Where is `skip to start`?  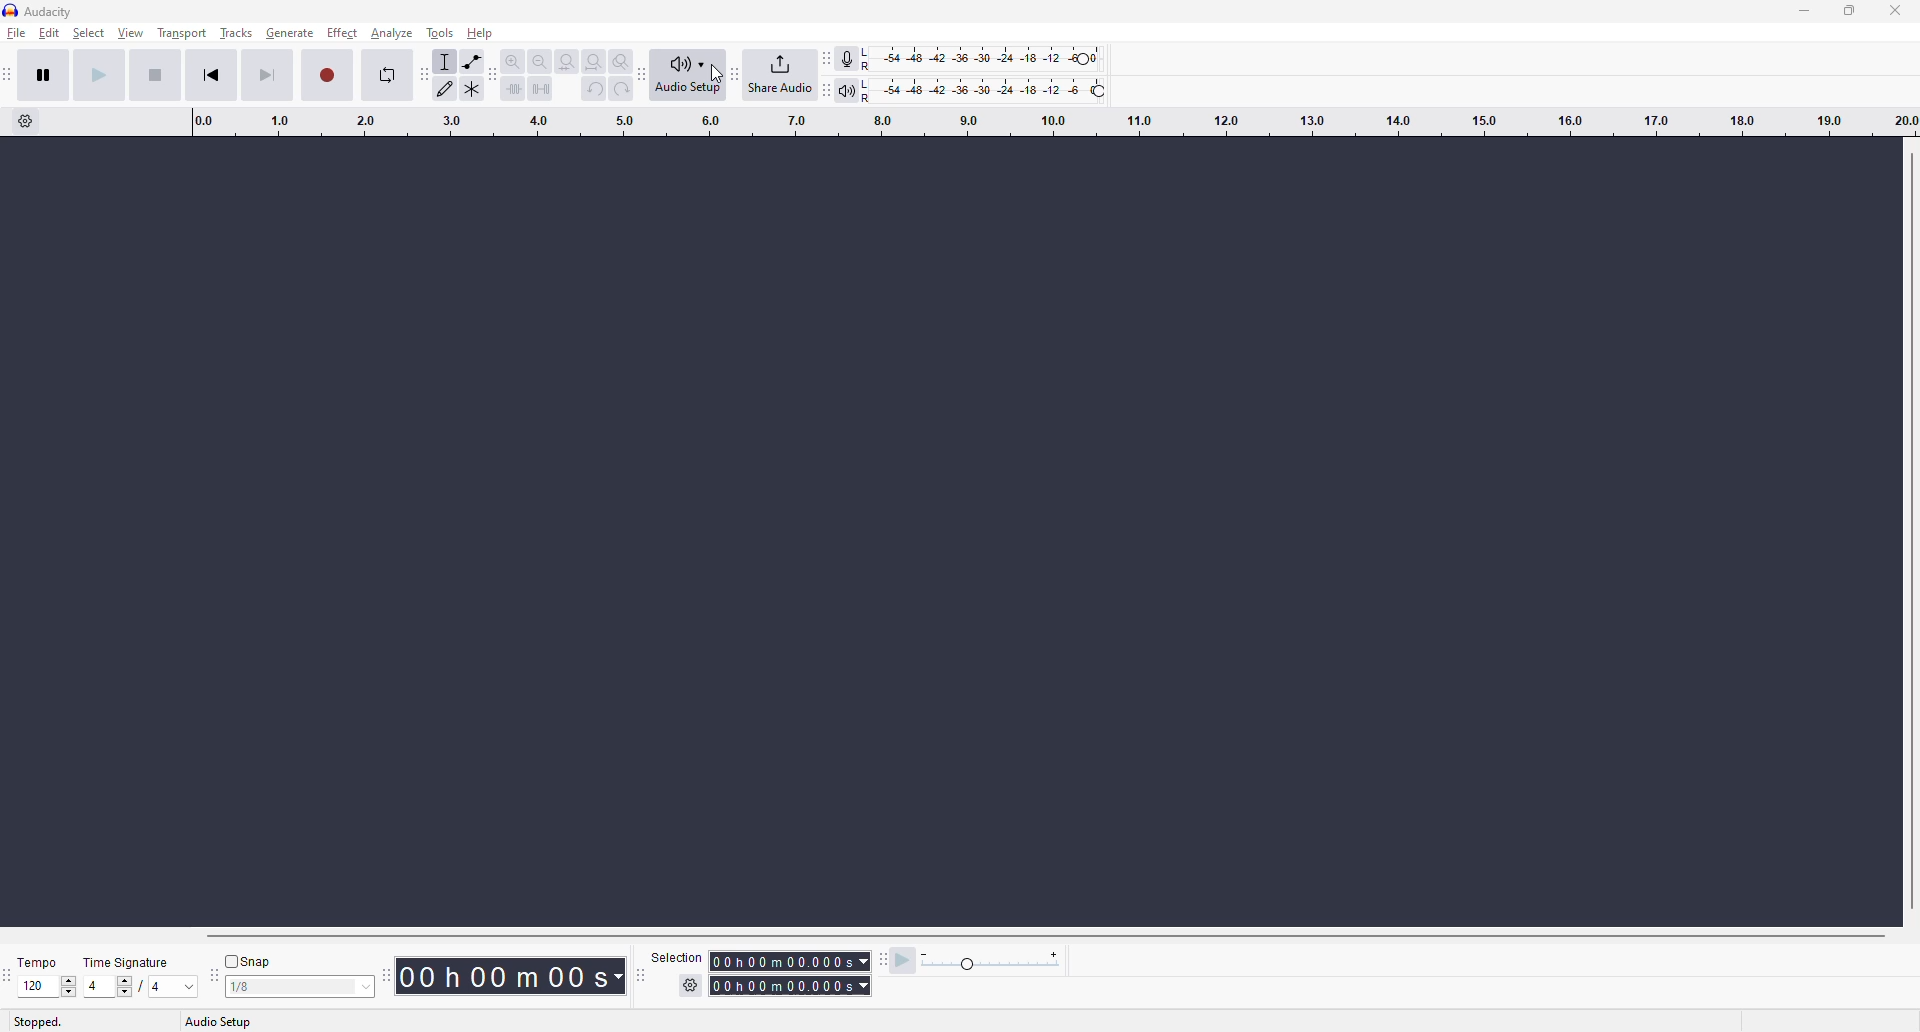 skip to start is located at coordinates (212, 75).